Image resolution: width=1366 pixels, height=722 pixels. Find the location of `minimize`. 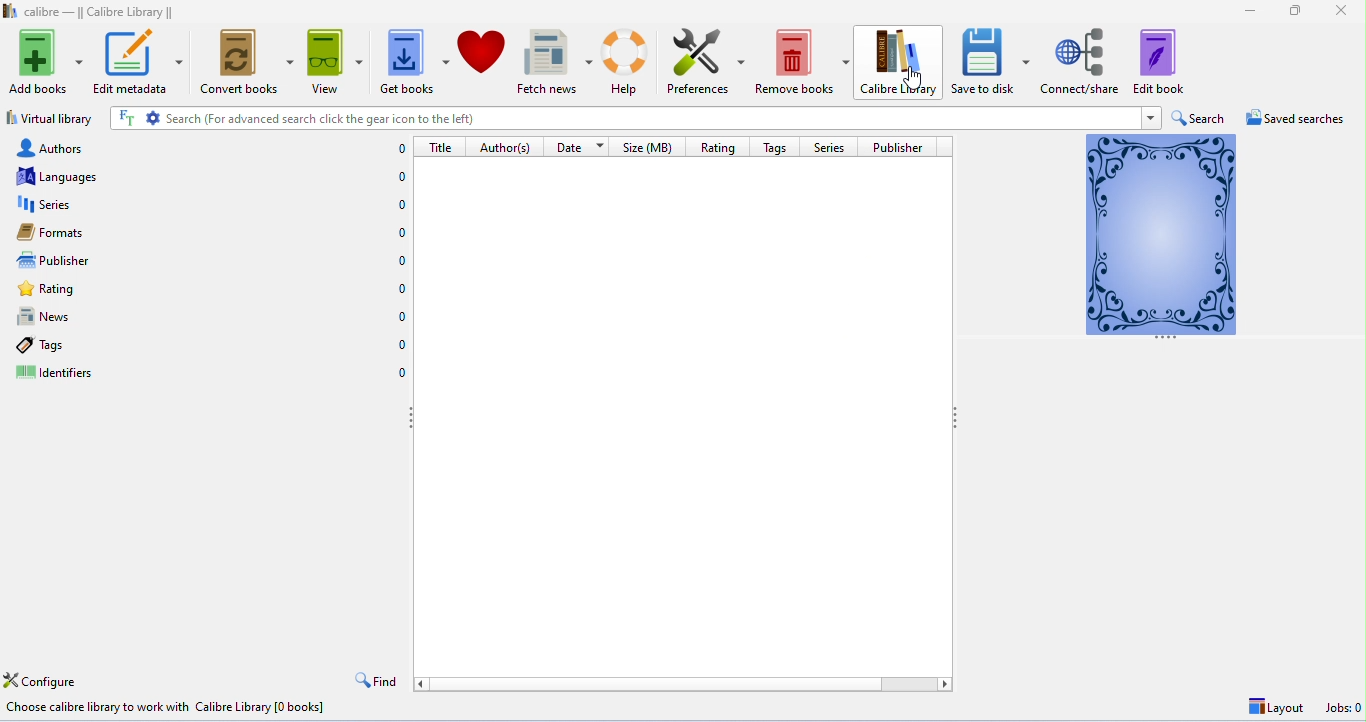

minimize is located at coordinates (1250, 12).